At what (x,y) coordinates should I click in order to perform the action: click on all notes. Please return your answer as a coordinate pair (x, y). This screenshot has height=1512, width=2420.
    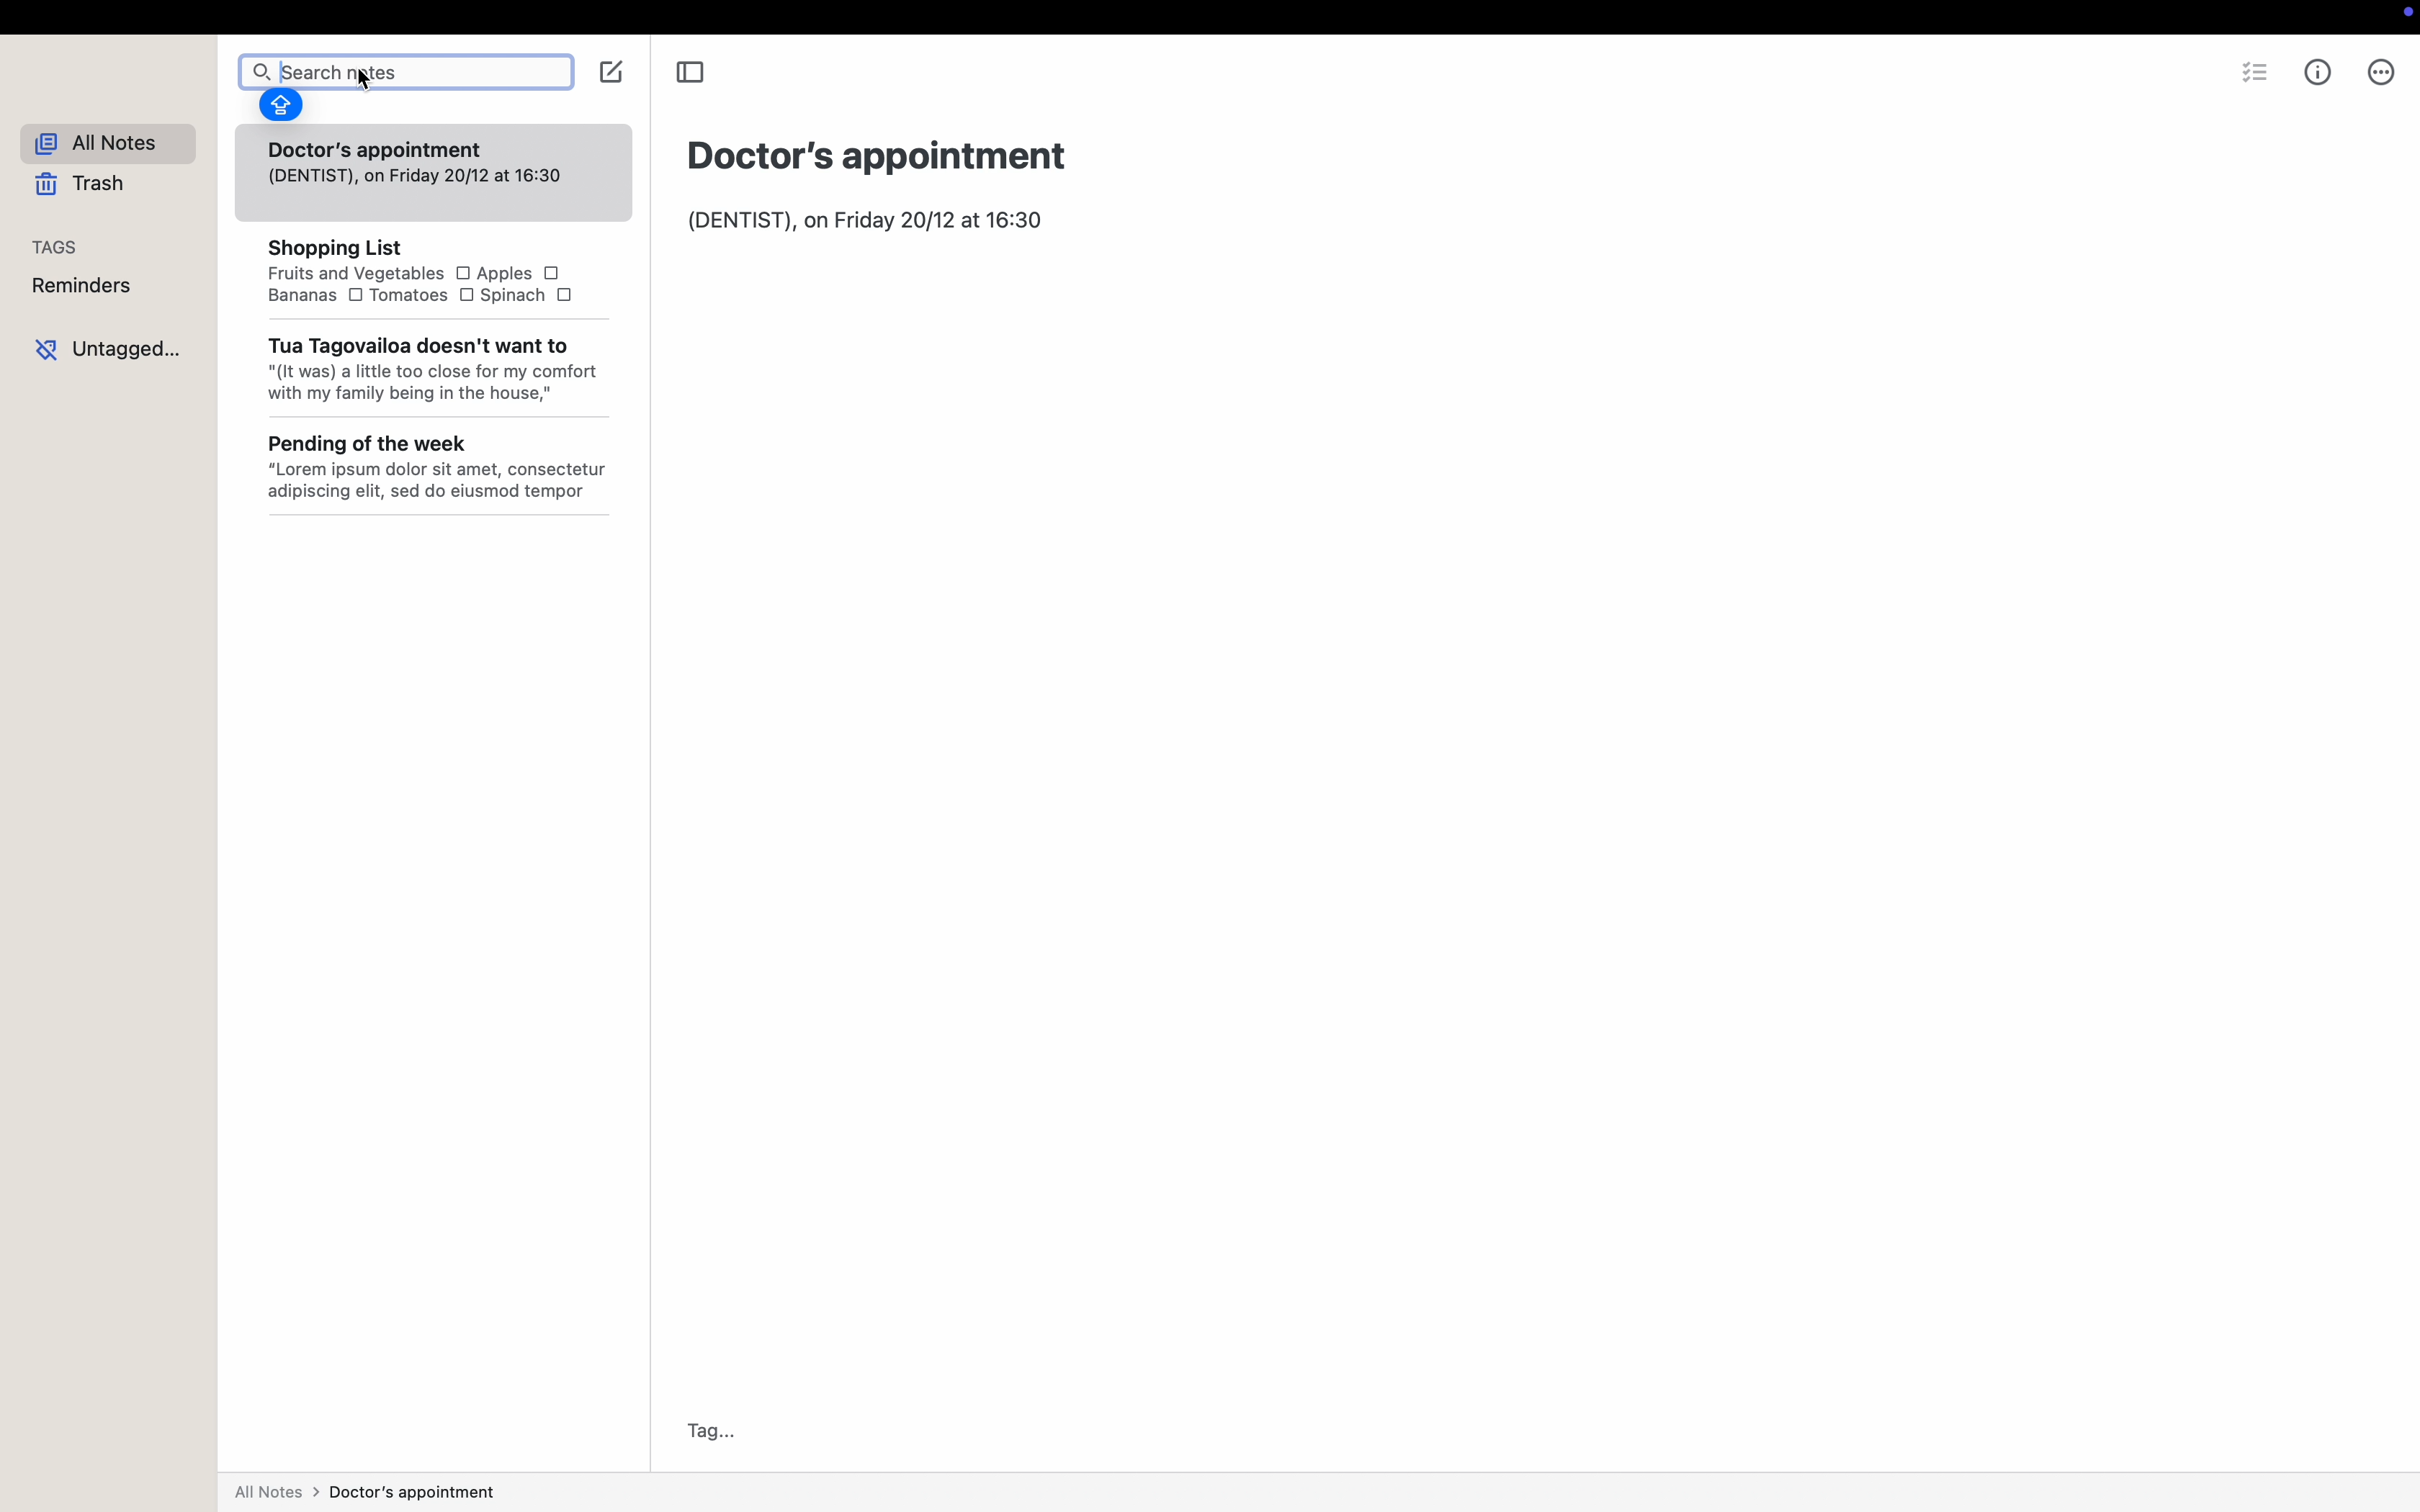
    Looking at the image, I should click on (107, 144).